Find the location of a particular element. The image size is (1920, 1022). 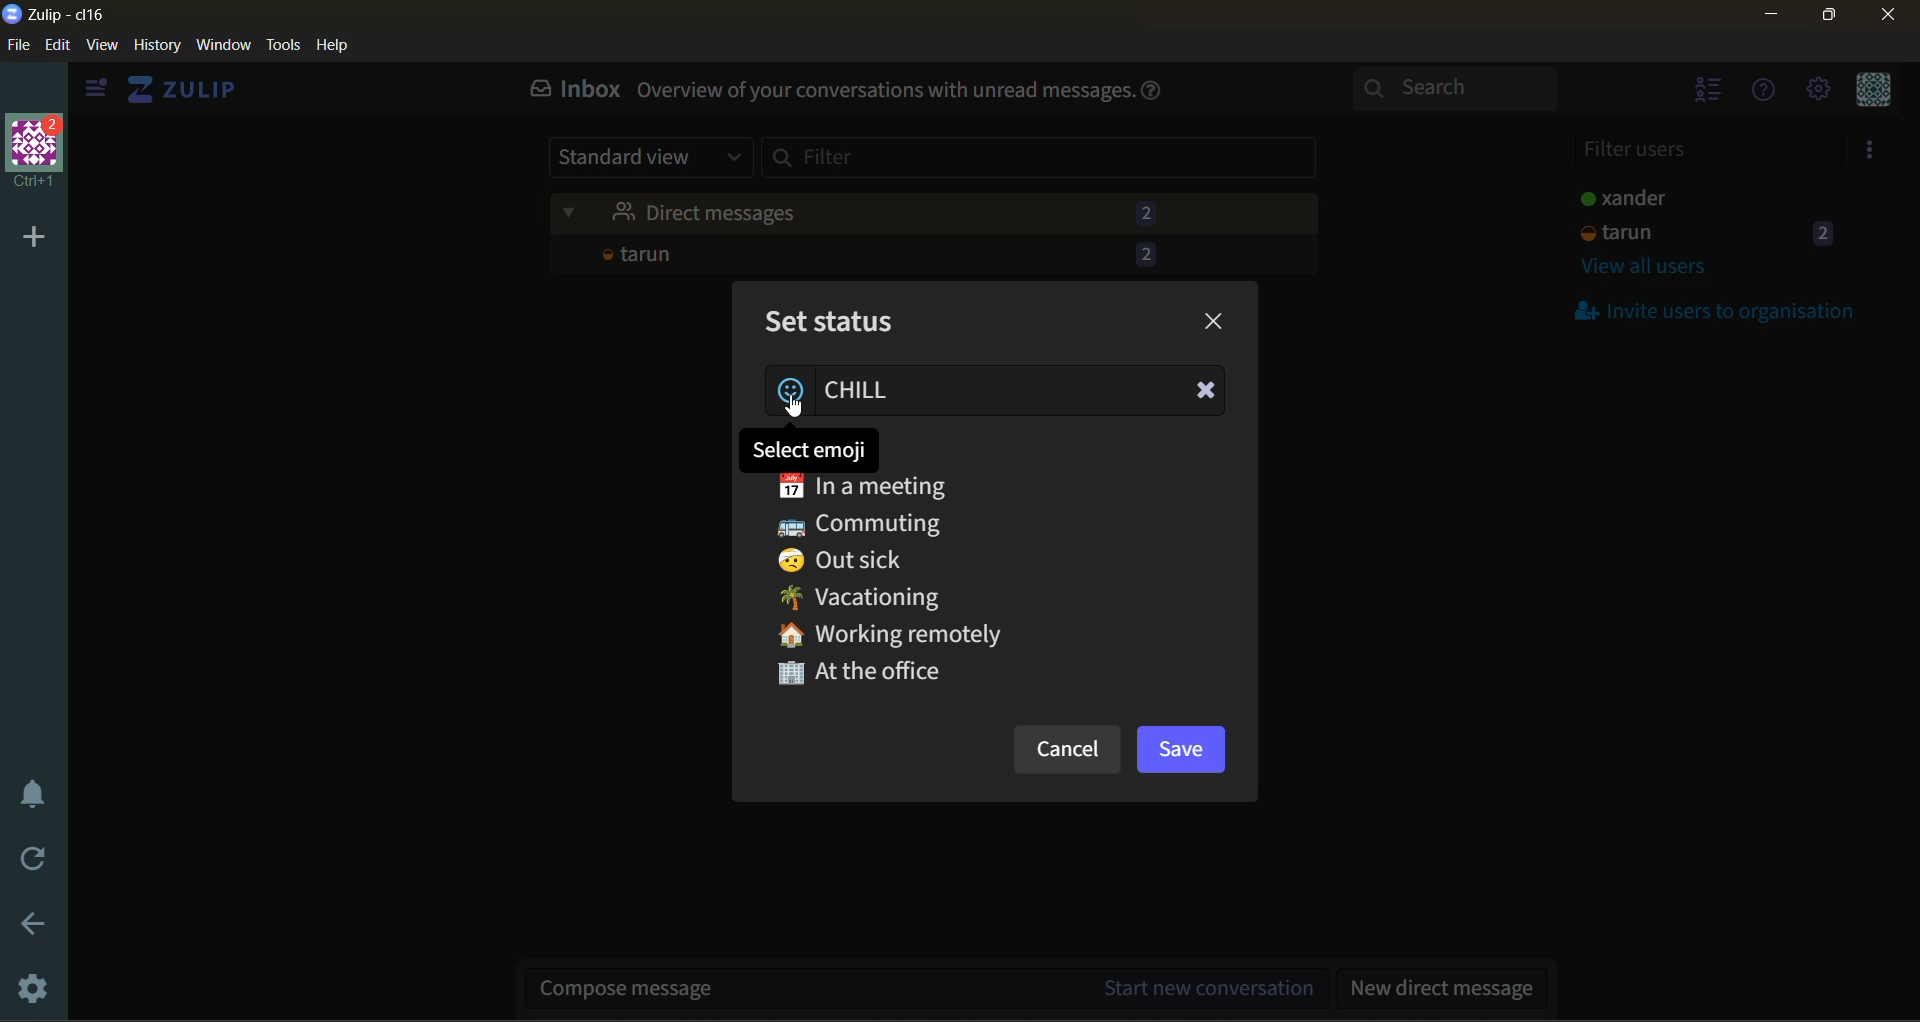

filter is located at coordinates (1054, 163).